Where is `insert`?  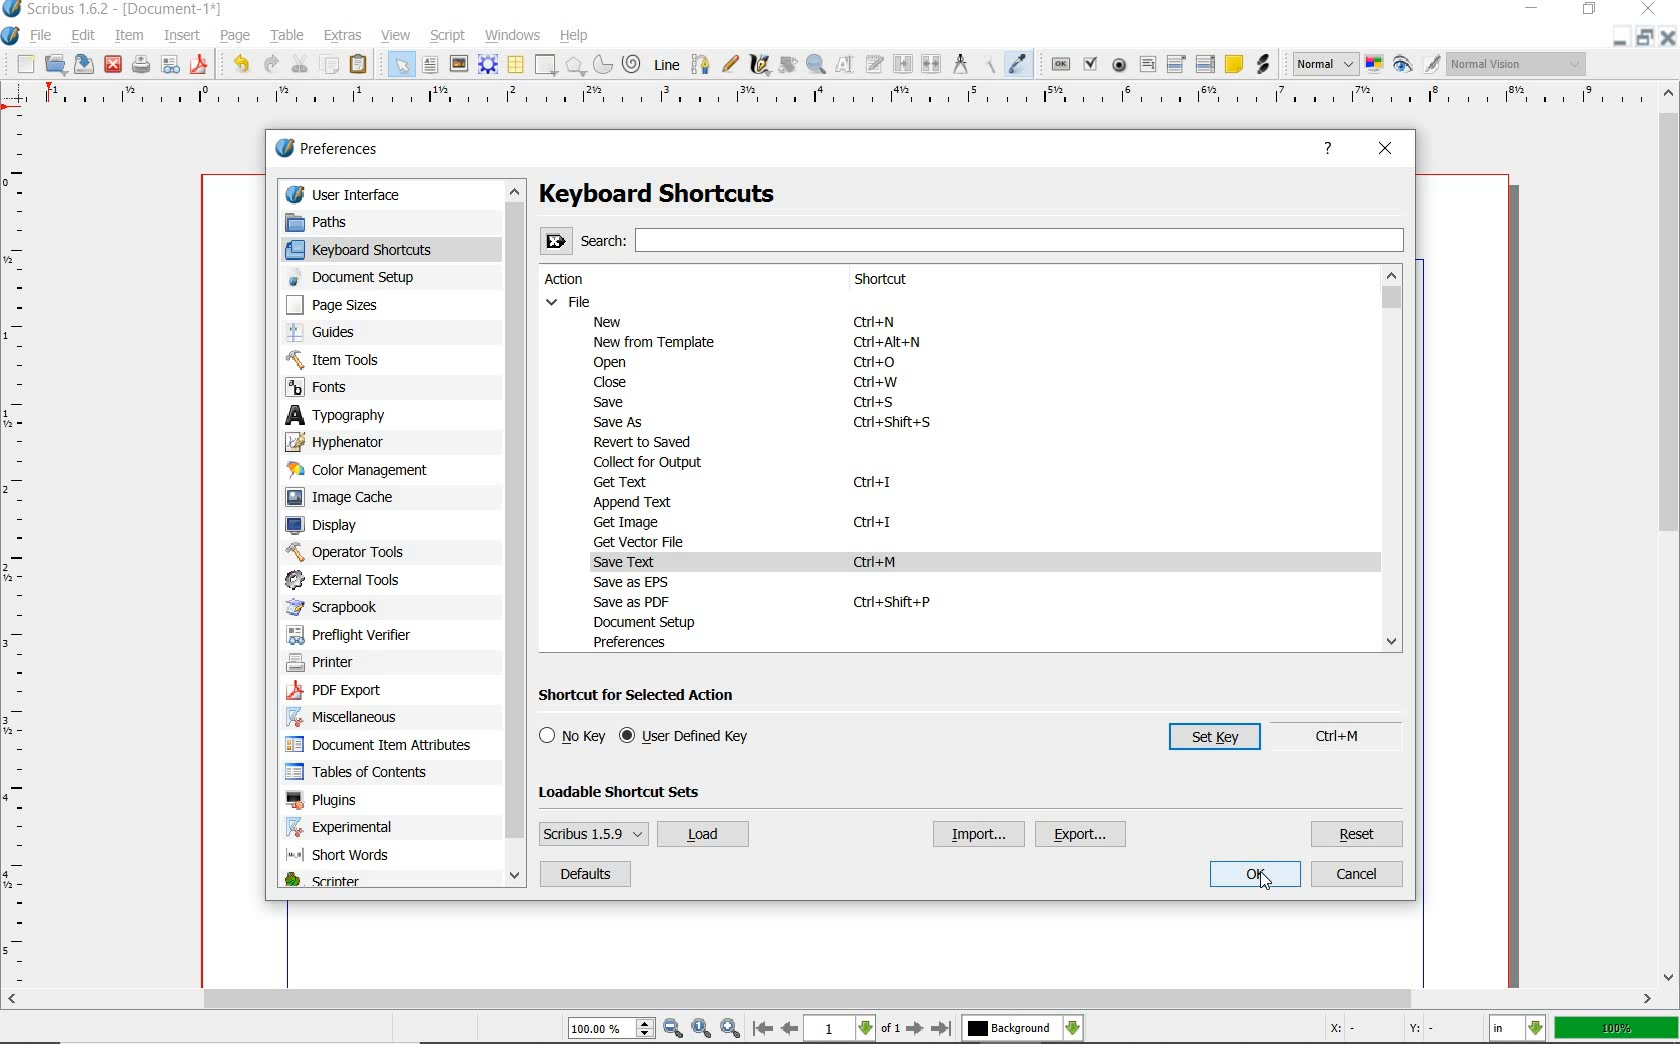
insert is located at coordinates (181, 36).